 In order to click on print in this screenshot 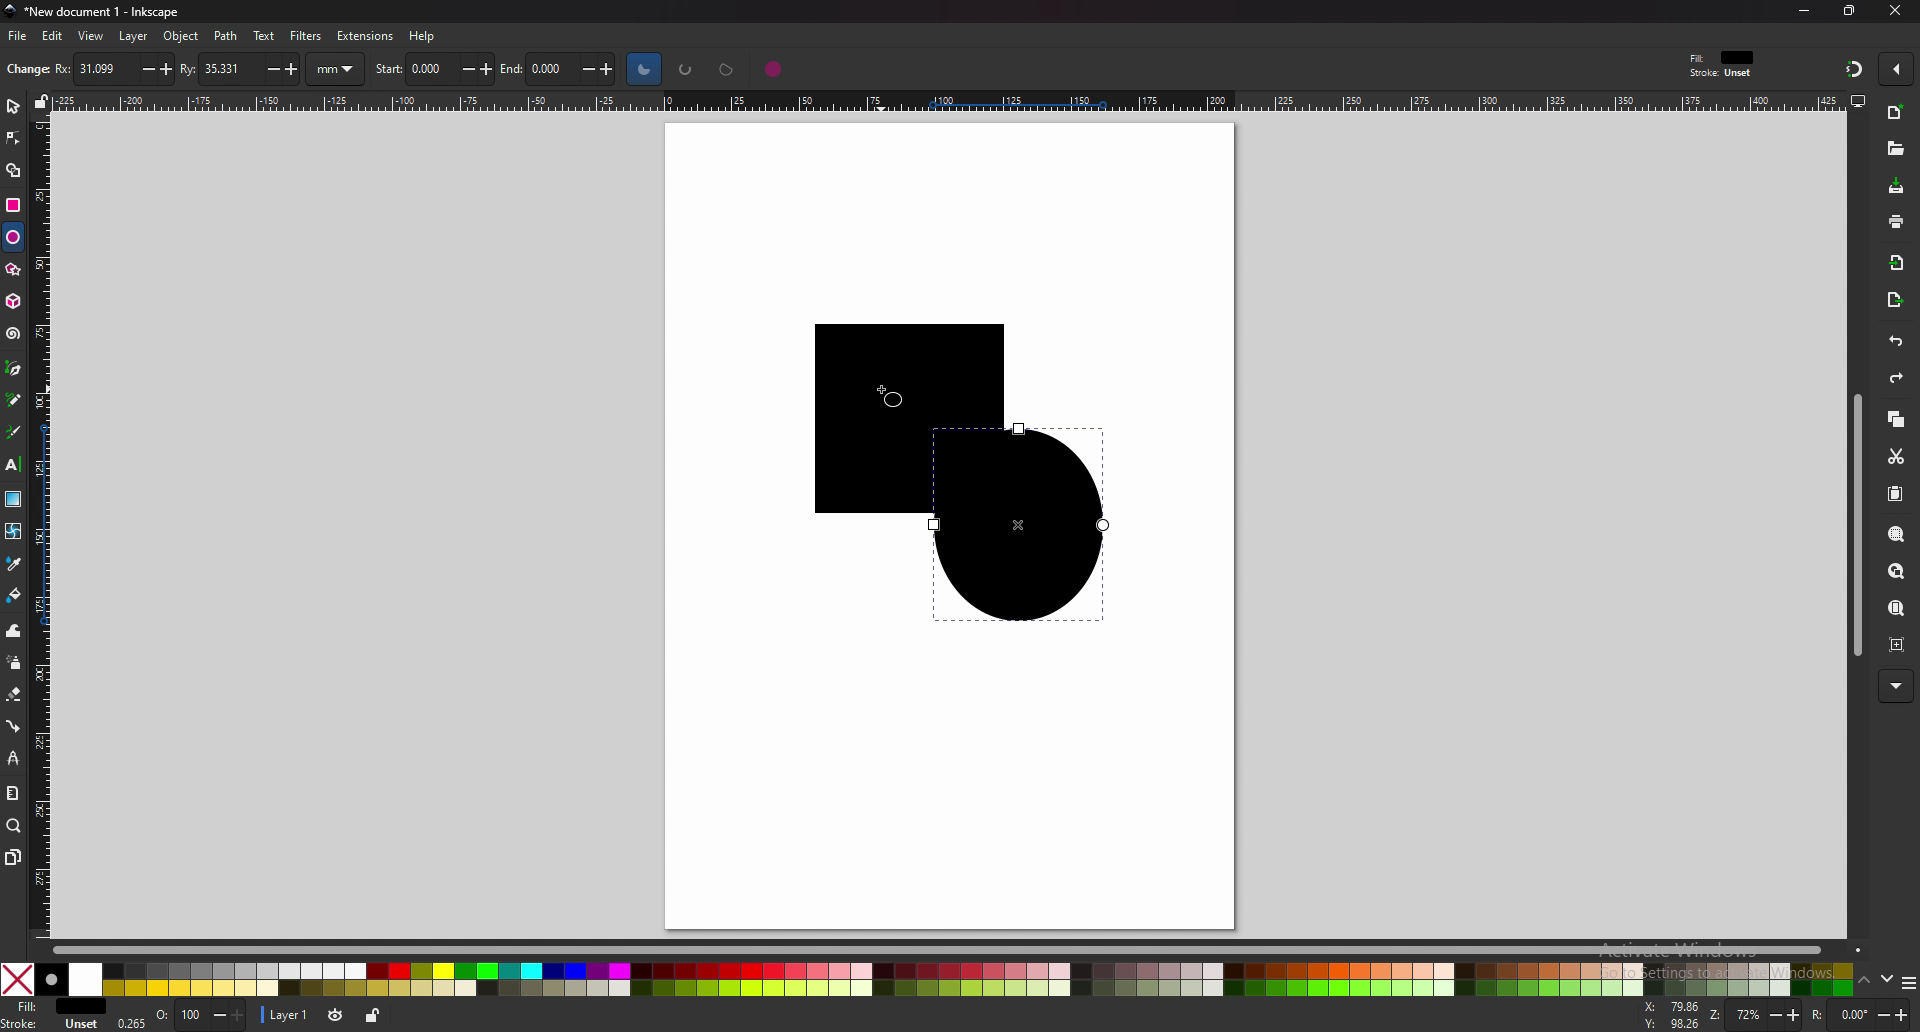, I will do `click(1895, 221)`.